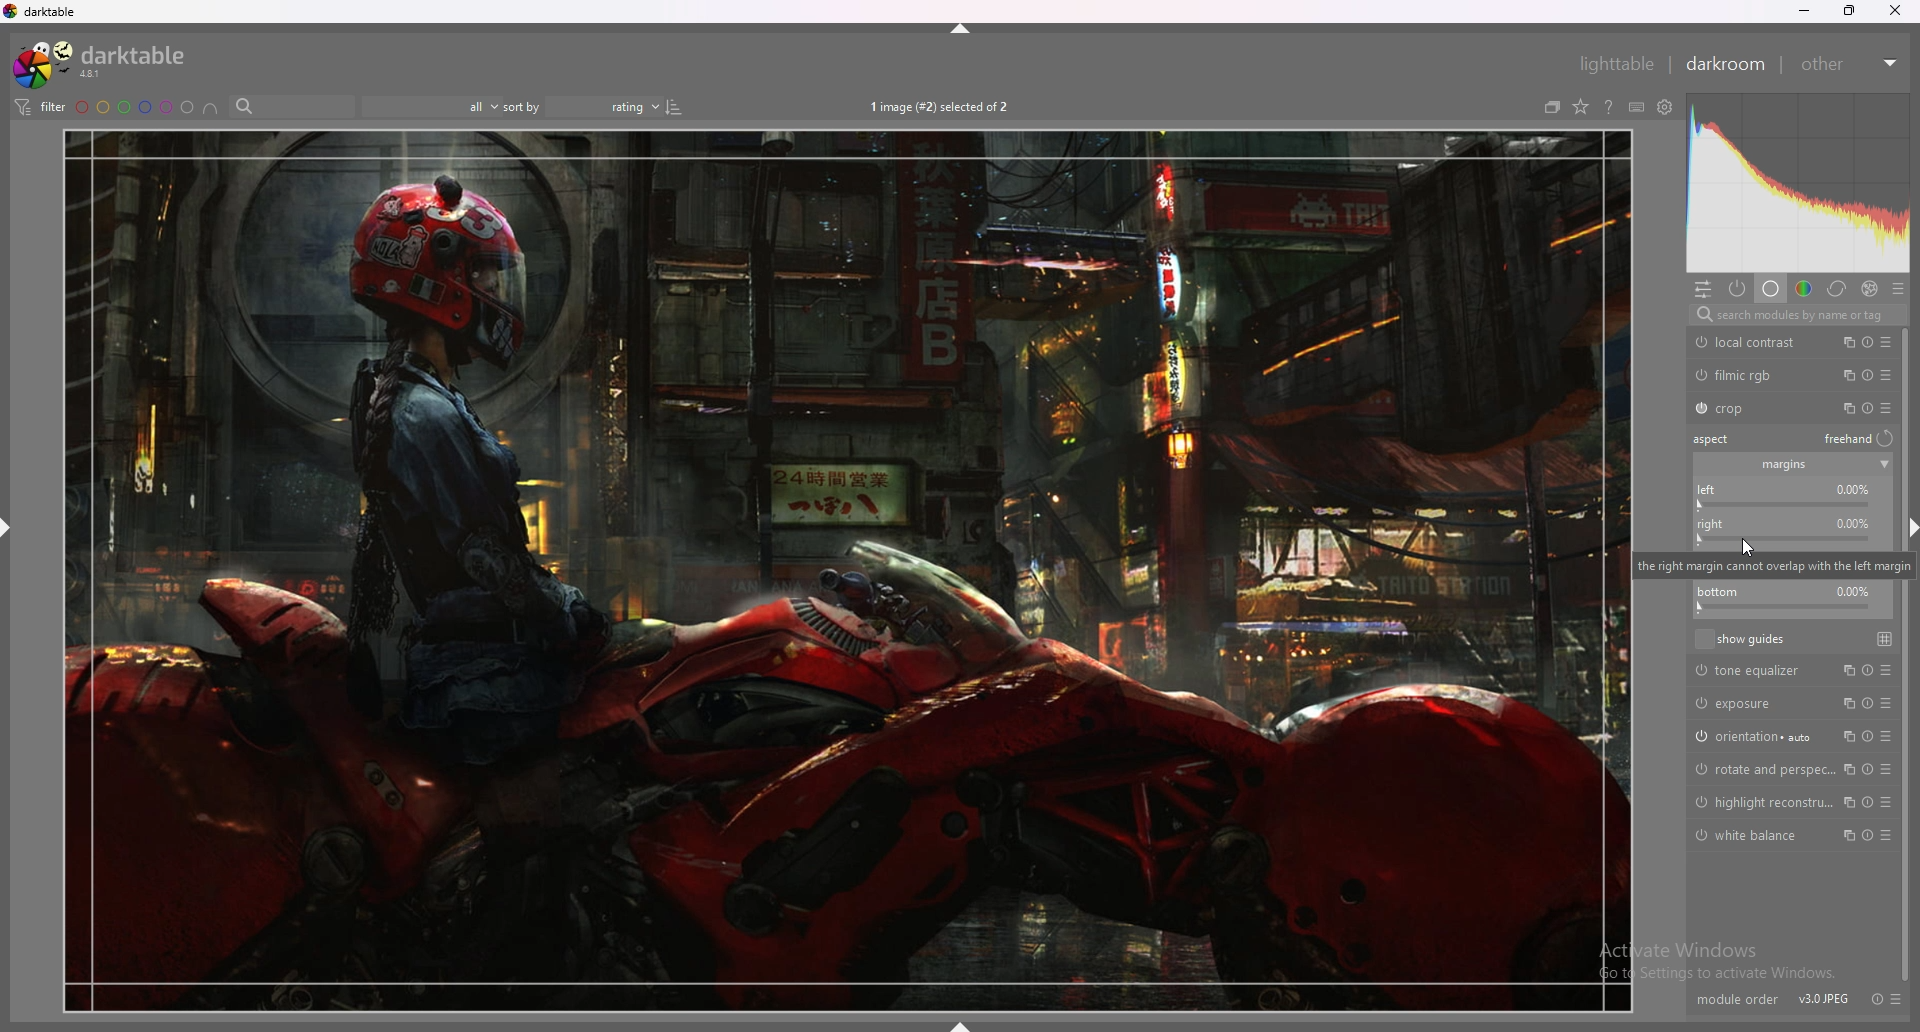 The height and width of the screenshot is (1032, 1920). What do you see at coordinates (1884, 465) in the screenshot?
I see `collapse` at bounding box center [1884, 465].